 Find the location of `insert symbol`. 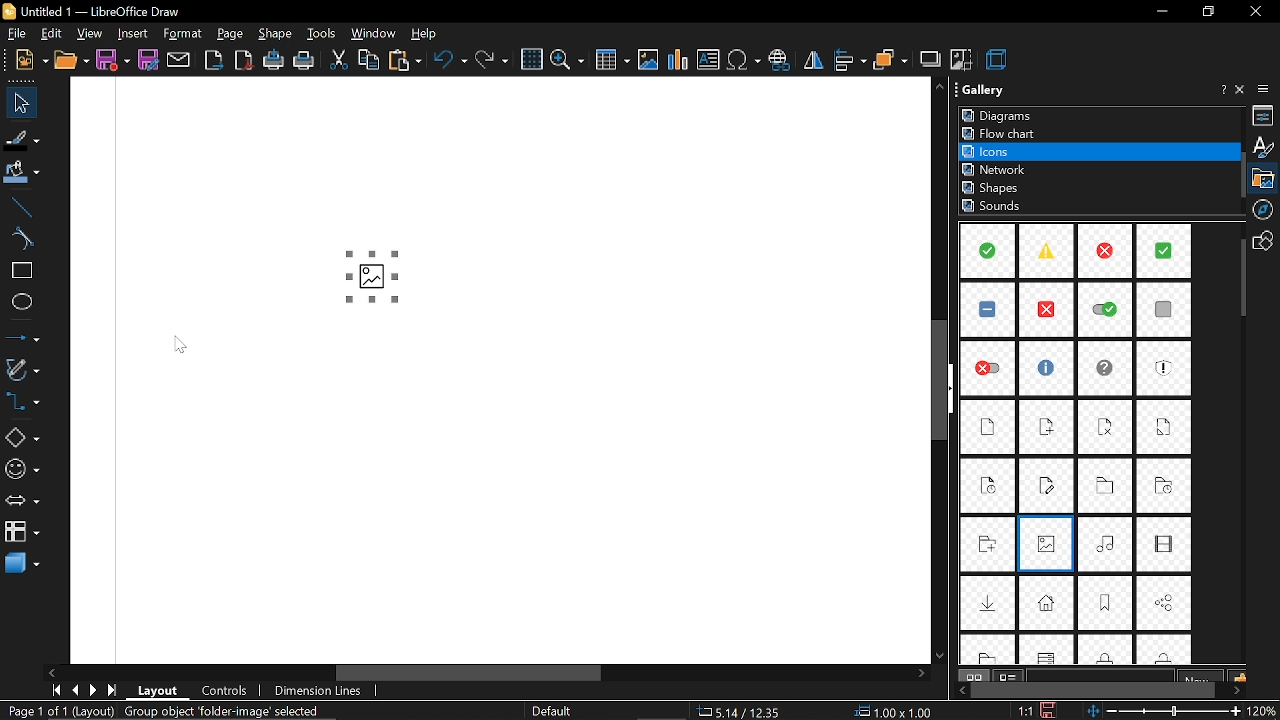

insert symbol is located at coordinates (745, 61).